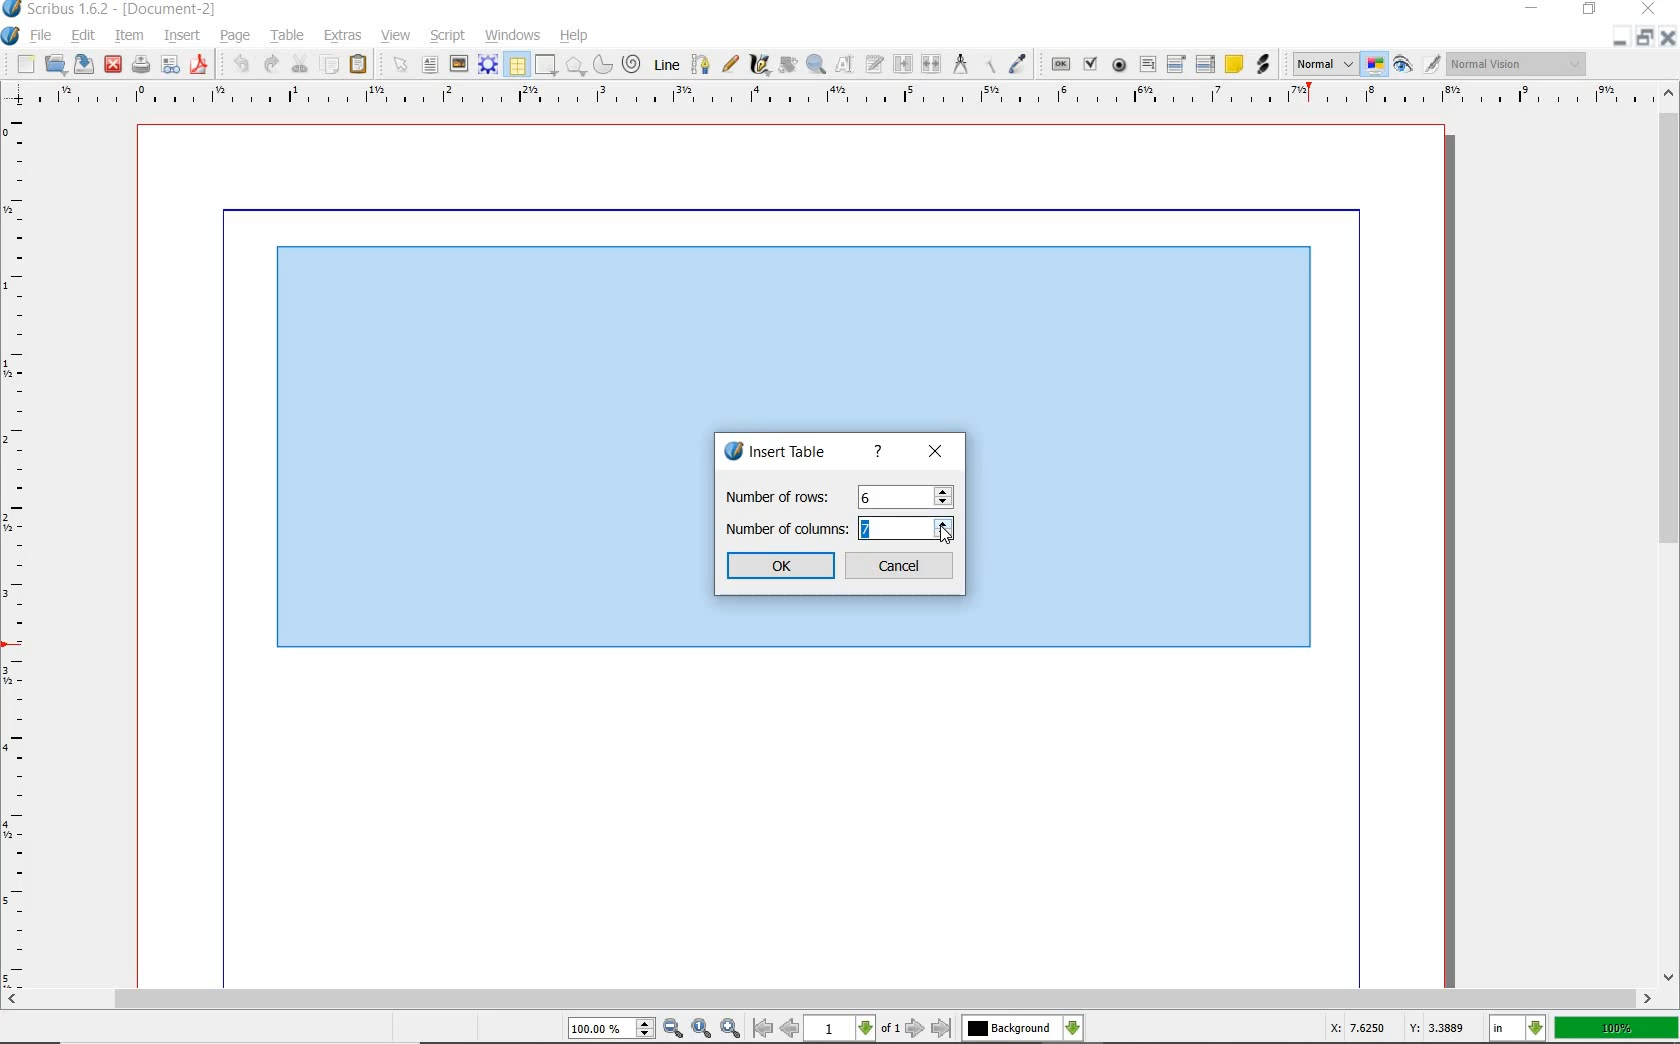 Image resolution: width=1680 pixels, height=1044 pixels. What do you see at coordinates (758, 66) in the screenshot?
I see `calligraphic line` at bounding box center [758, 66].